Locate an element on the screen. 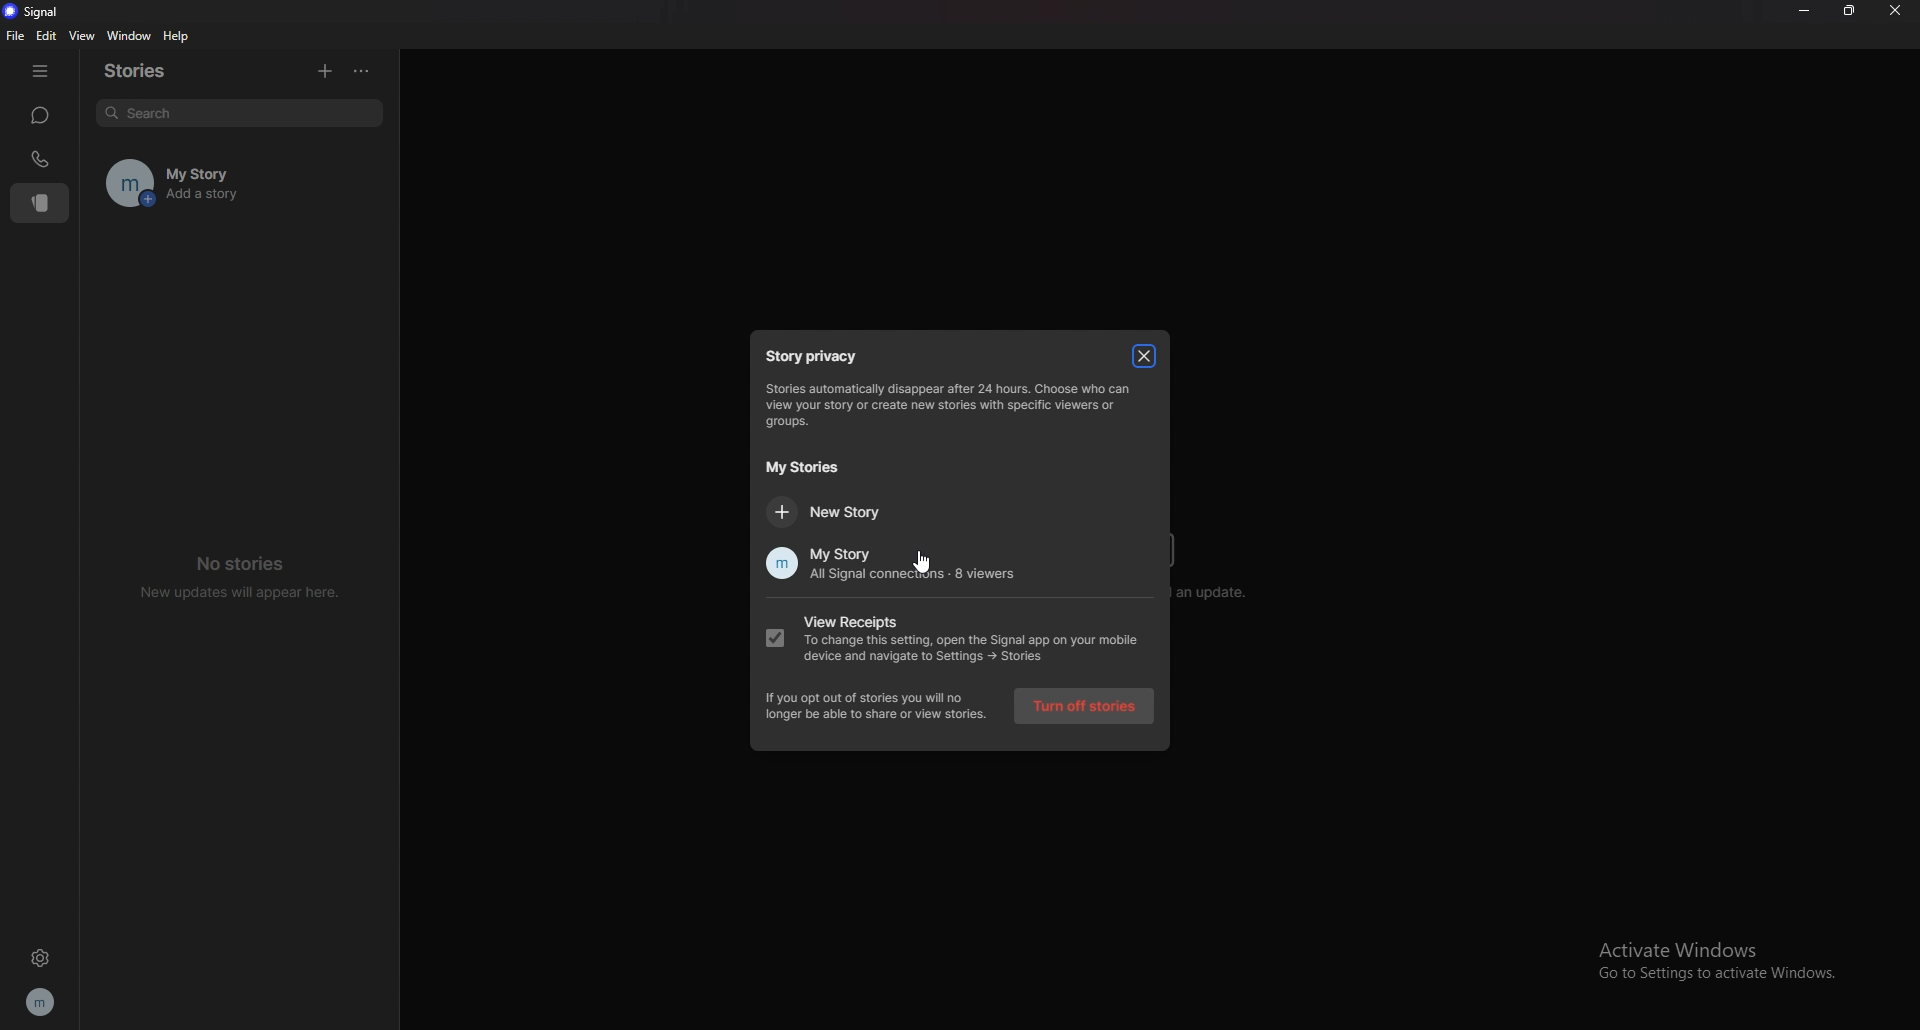 The height and width of the screenshot is (1030, 1920). story privacy is located at coordinates (821, 354).